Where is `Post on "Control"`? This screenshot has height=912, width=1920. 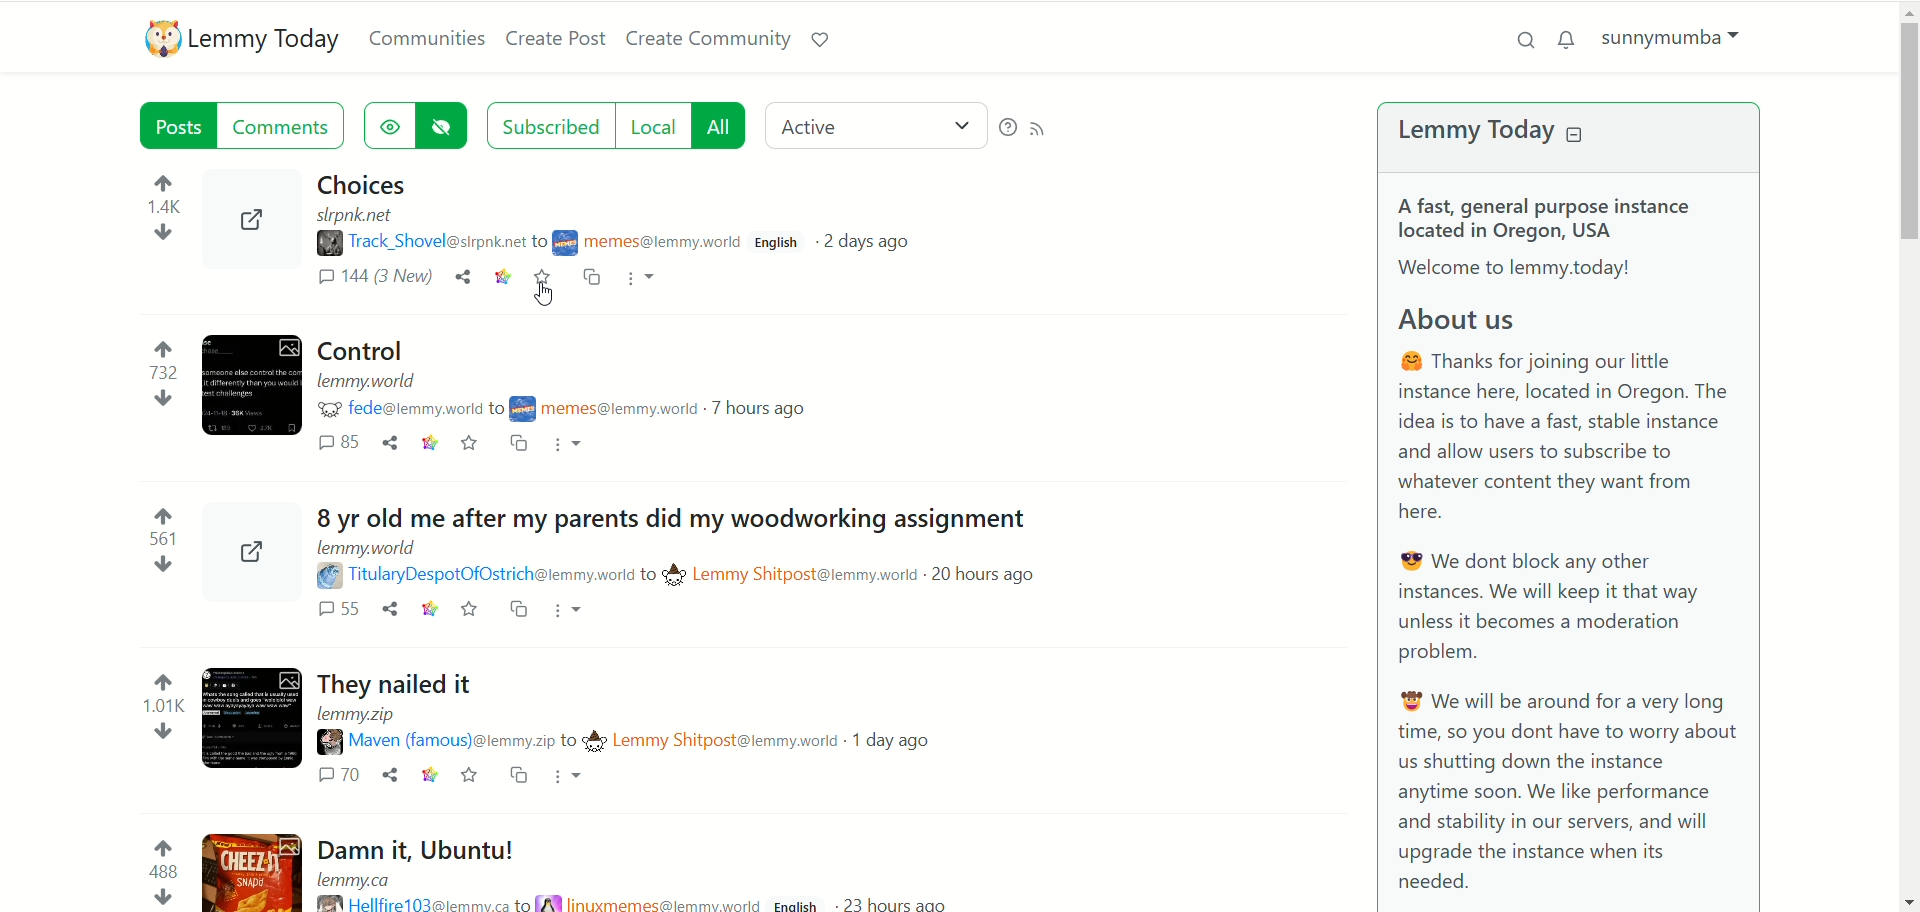
Post on "Control" is located at coordinates (452, 373).